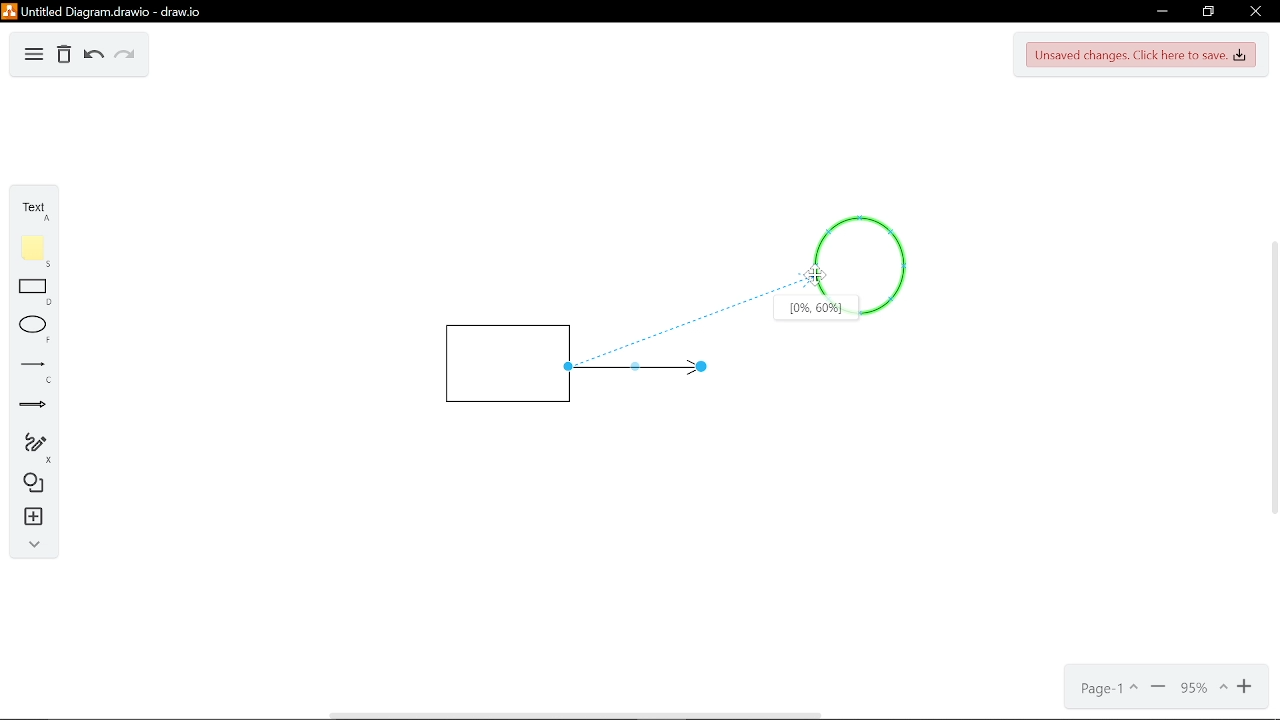 This screenshot has width=1280, height=720. Describe the element at coordinates (35, 210) in the screenshot. I see `Text` at that location.